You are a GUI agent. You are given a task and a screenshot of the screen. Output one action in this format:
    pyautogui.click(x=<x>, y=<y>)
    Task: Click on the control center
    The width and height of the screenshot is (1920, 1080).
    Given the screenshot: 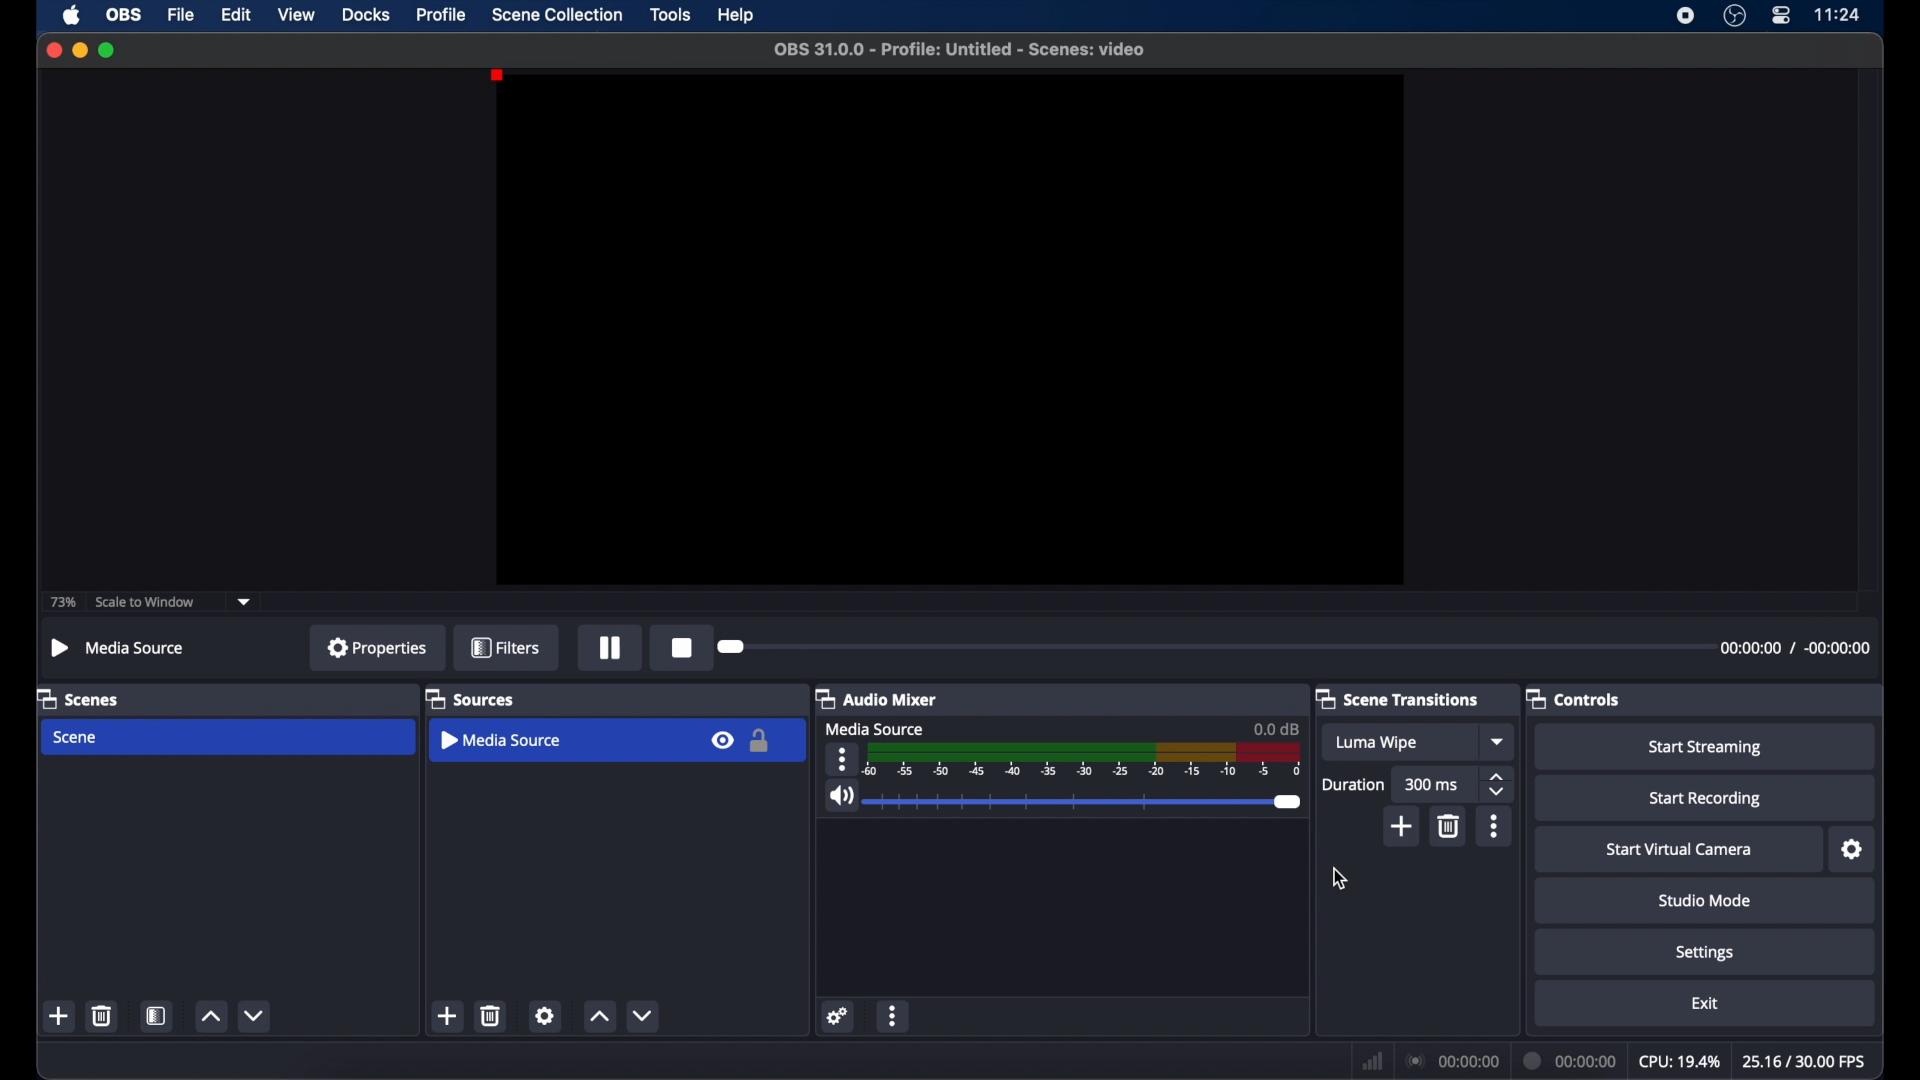 What is the action you would take?
    pyautogui.click(x=1780, y=16)
    